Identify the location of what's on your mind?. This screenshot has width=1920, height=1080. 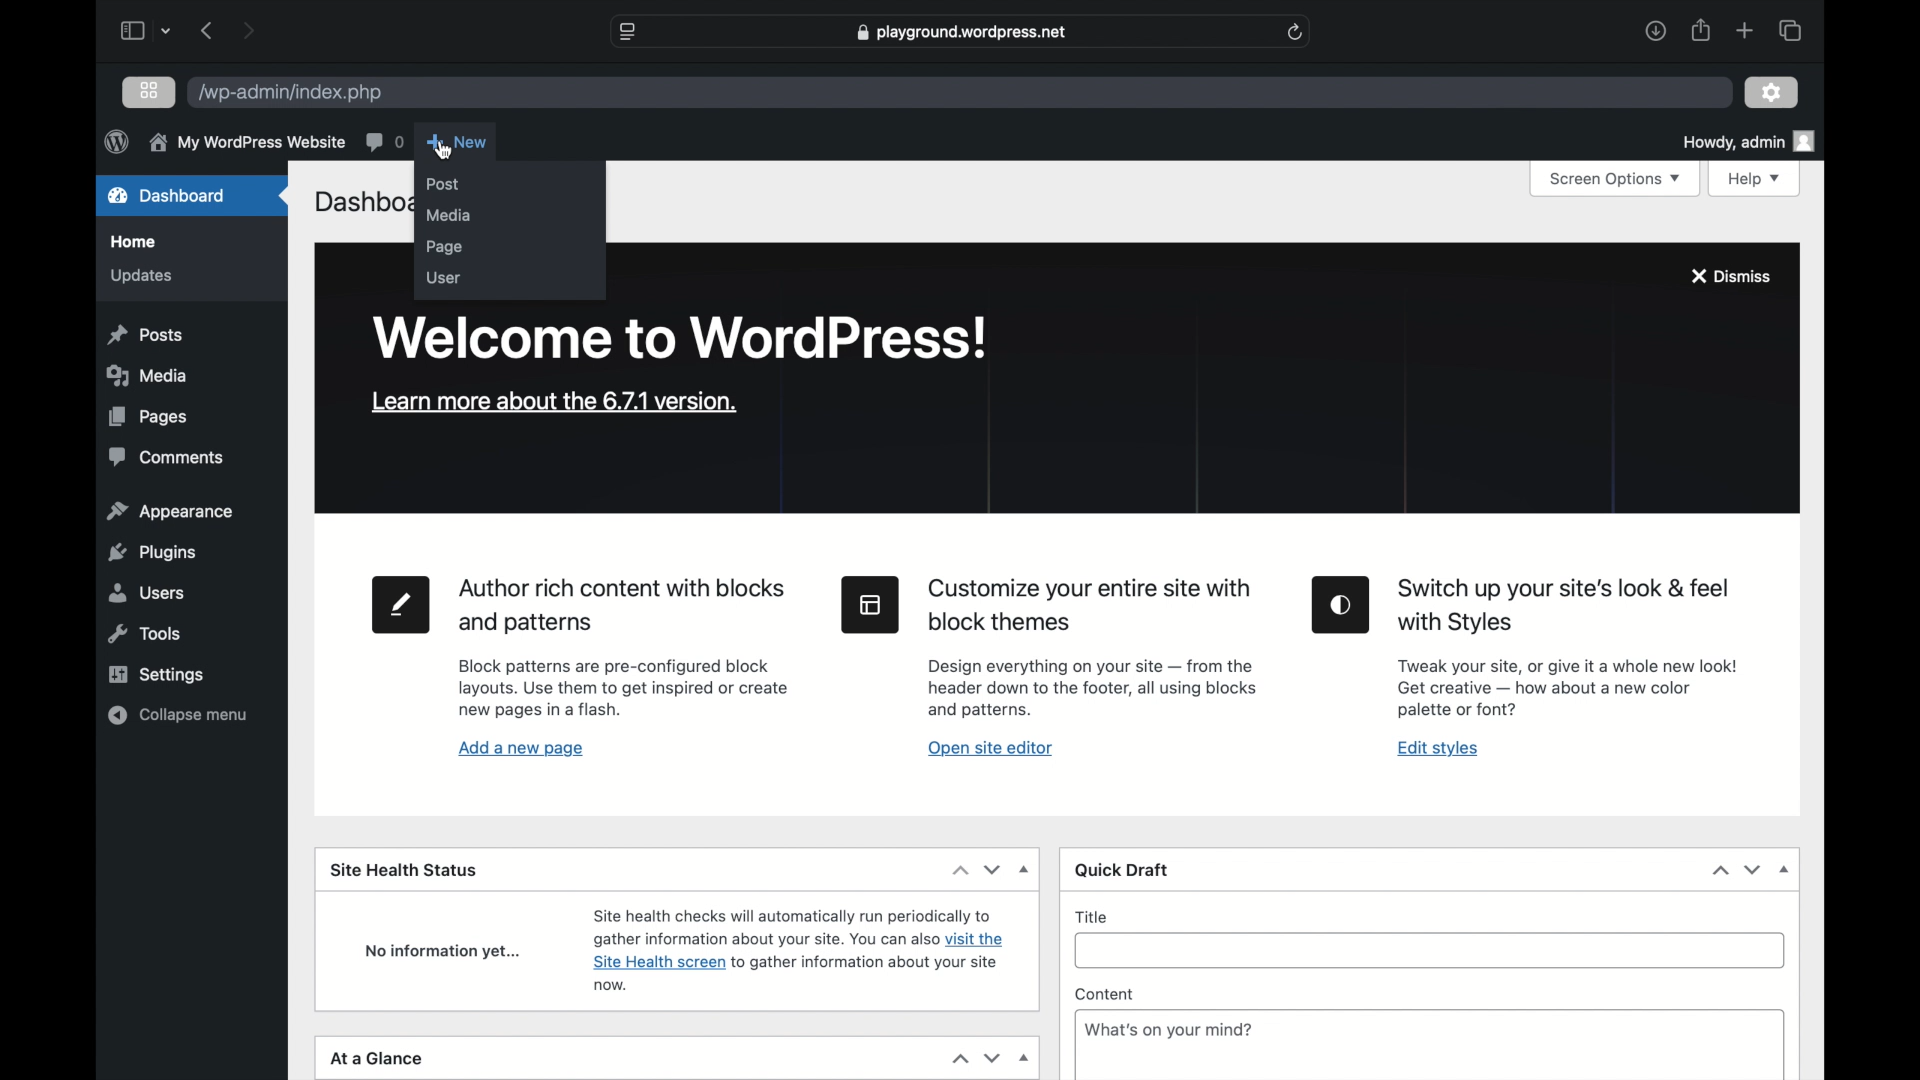
(1169, 1029).